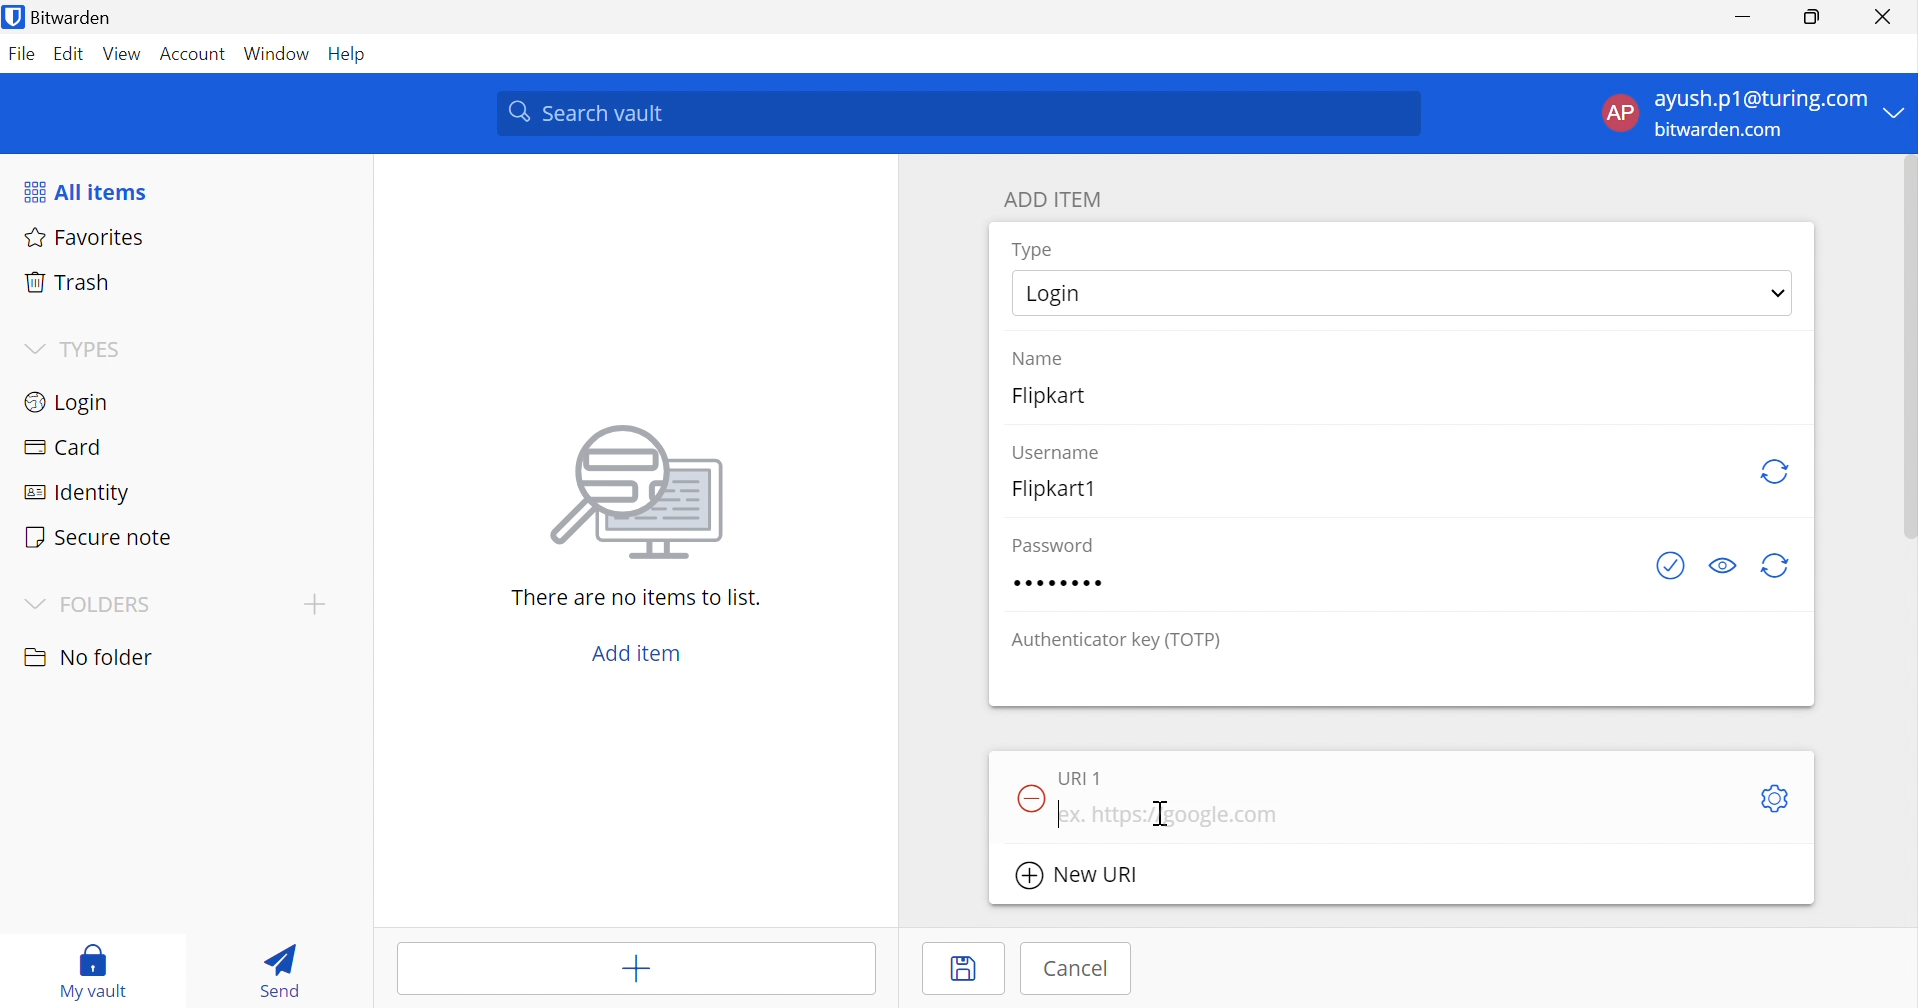 This screenshot has height=1008, width=1918. I want to click on Type, so click(1033, 250).